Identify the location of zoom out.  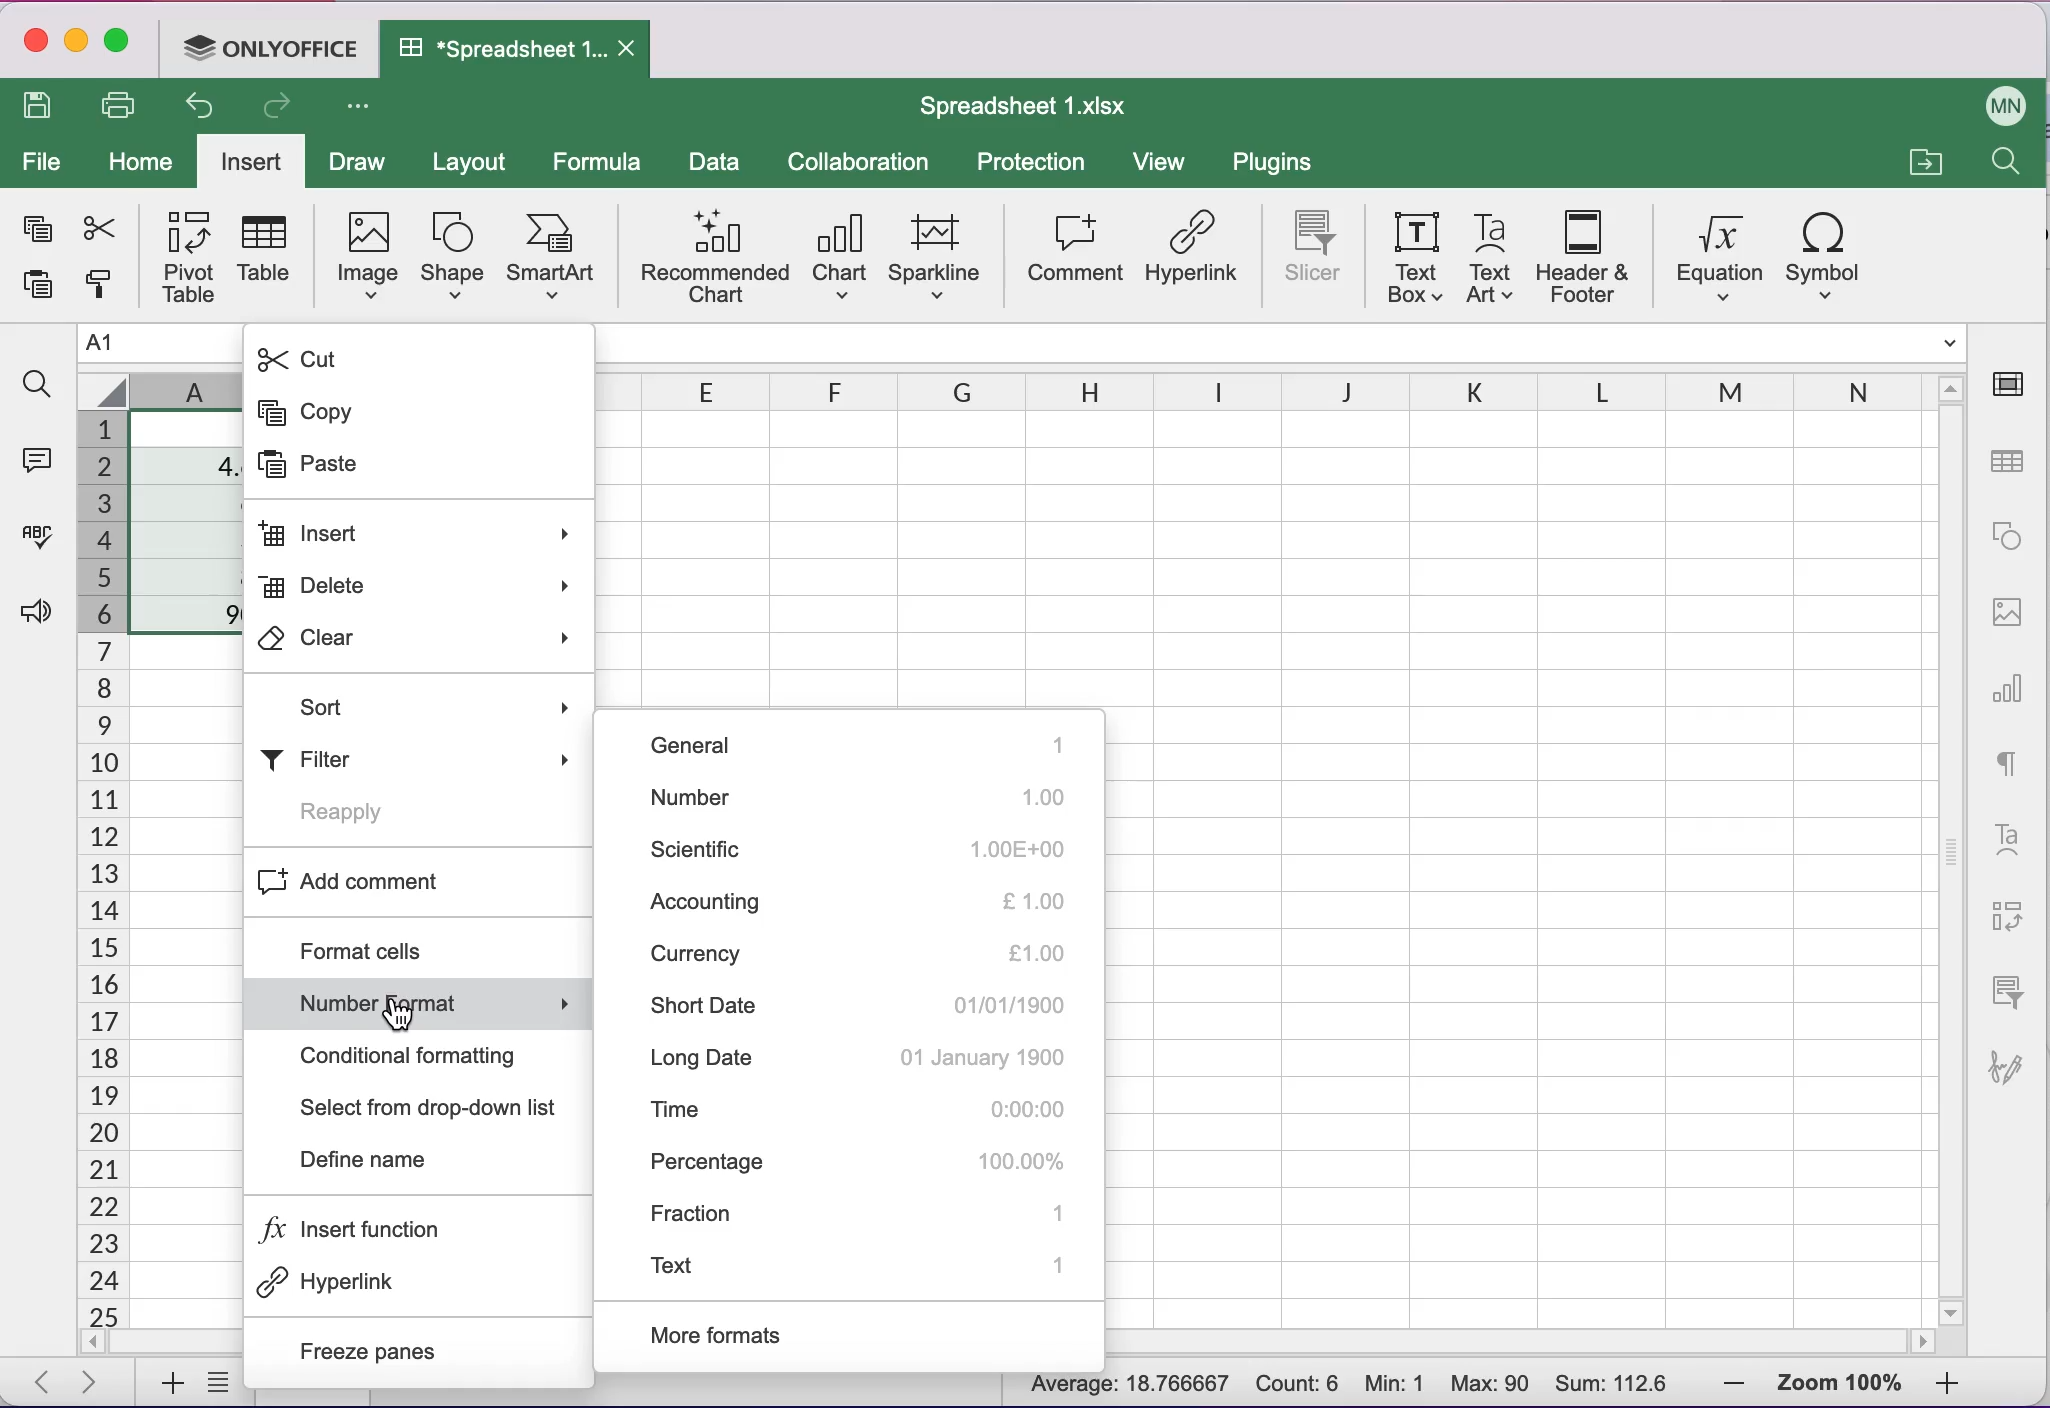
(1722, 1381).